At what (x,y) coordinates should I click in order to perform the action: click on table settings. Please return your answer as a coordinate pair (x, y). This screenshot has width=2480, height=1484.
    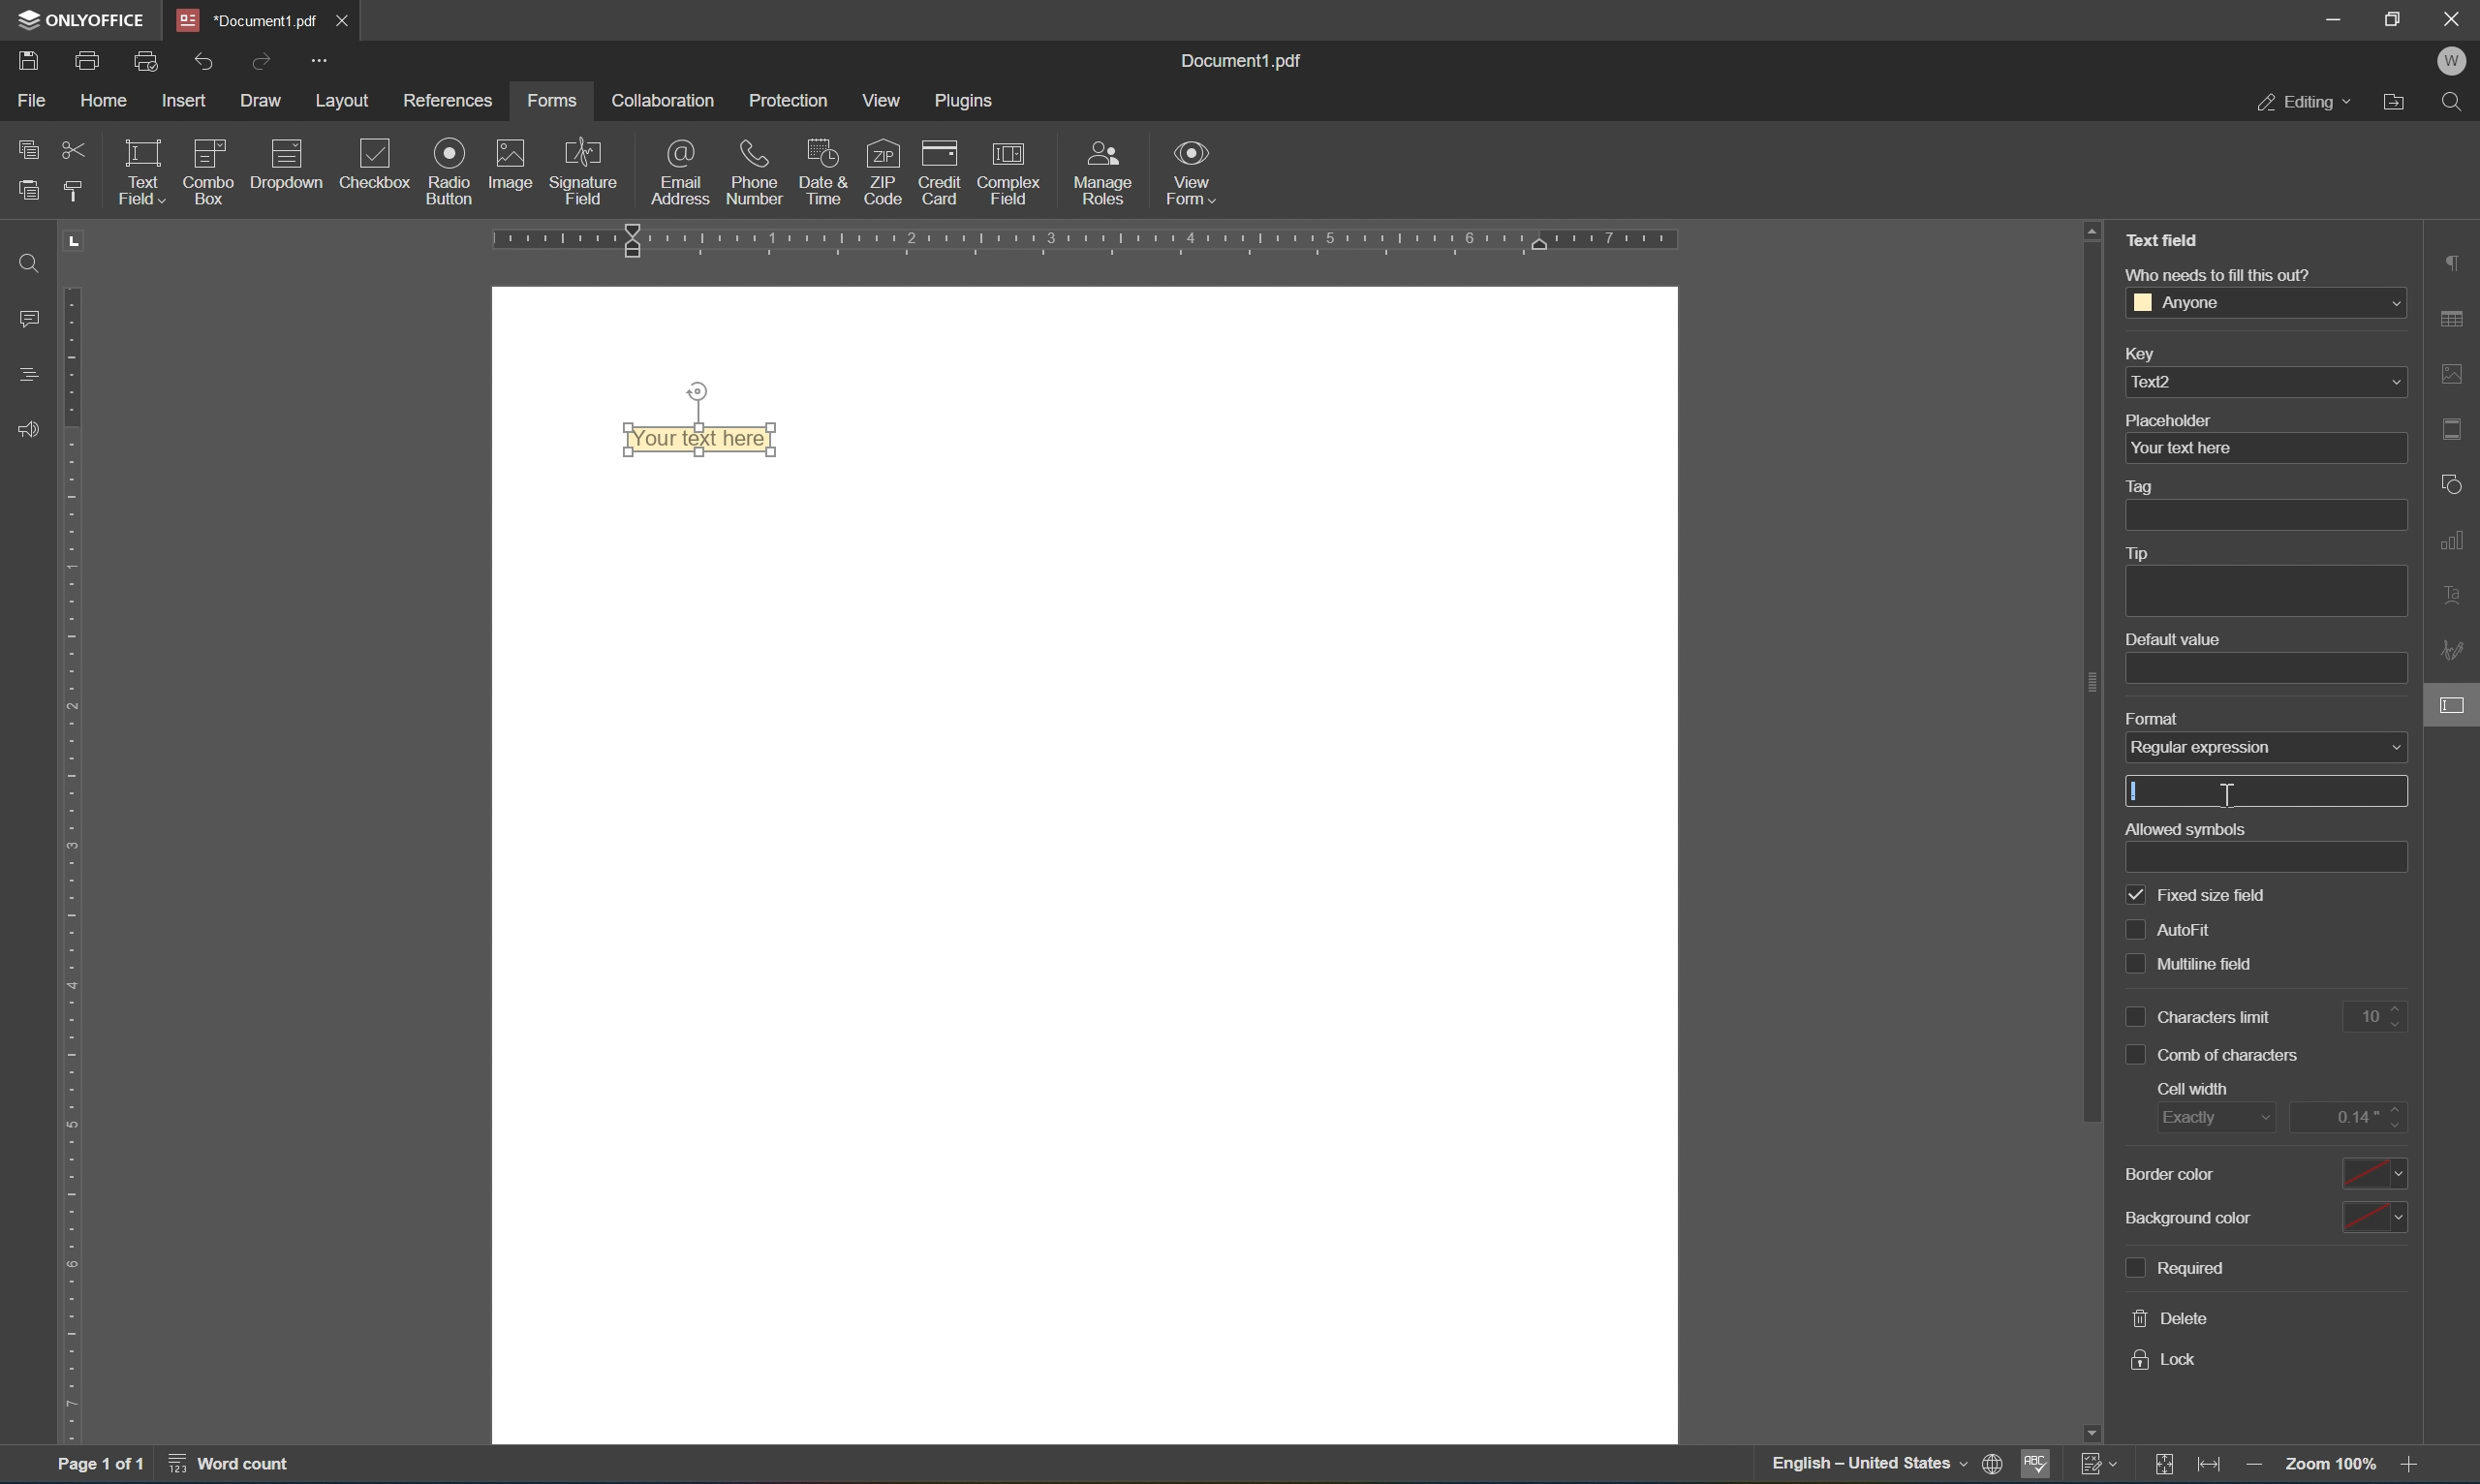
    Looking at the image, I should click on (2455, 317).